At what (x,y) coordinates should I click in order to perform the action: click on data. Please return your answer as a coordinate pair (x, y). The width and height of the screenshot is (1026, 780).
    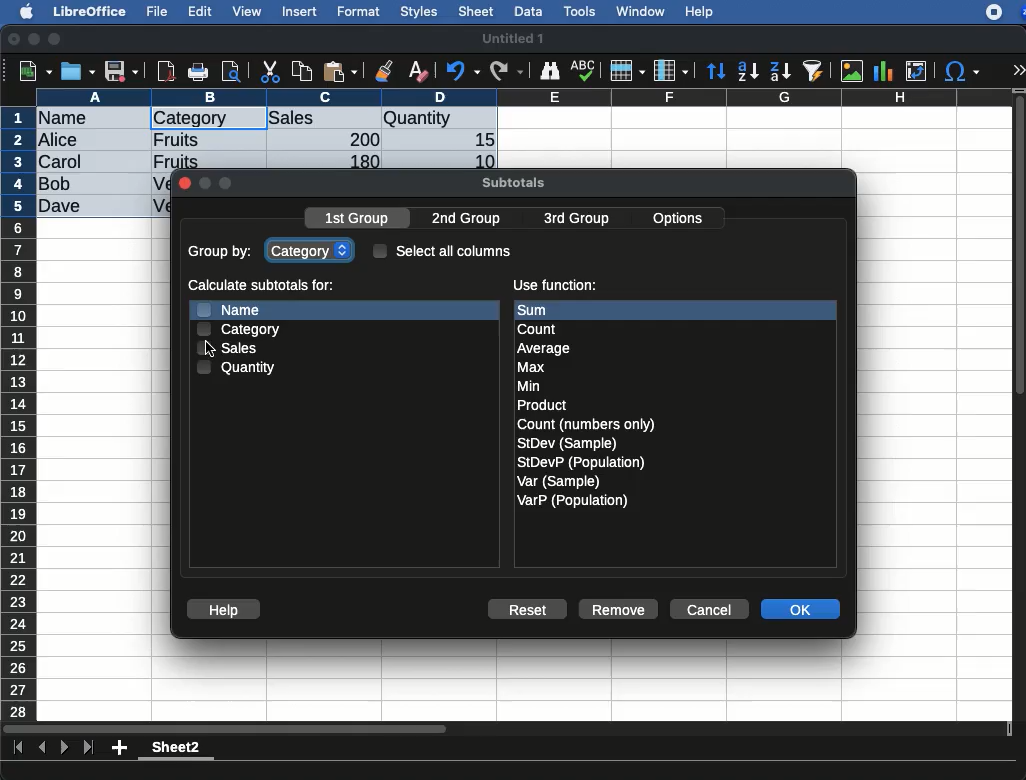
    Looking at the image, I should click on (528, 9).